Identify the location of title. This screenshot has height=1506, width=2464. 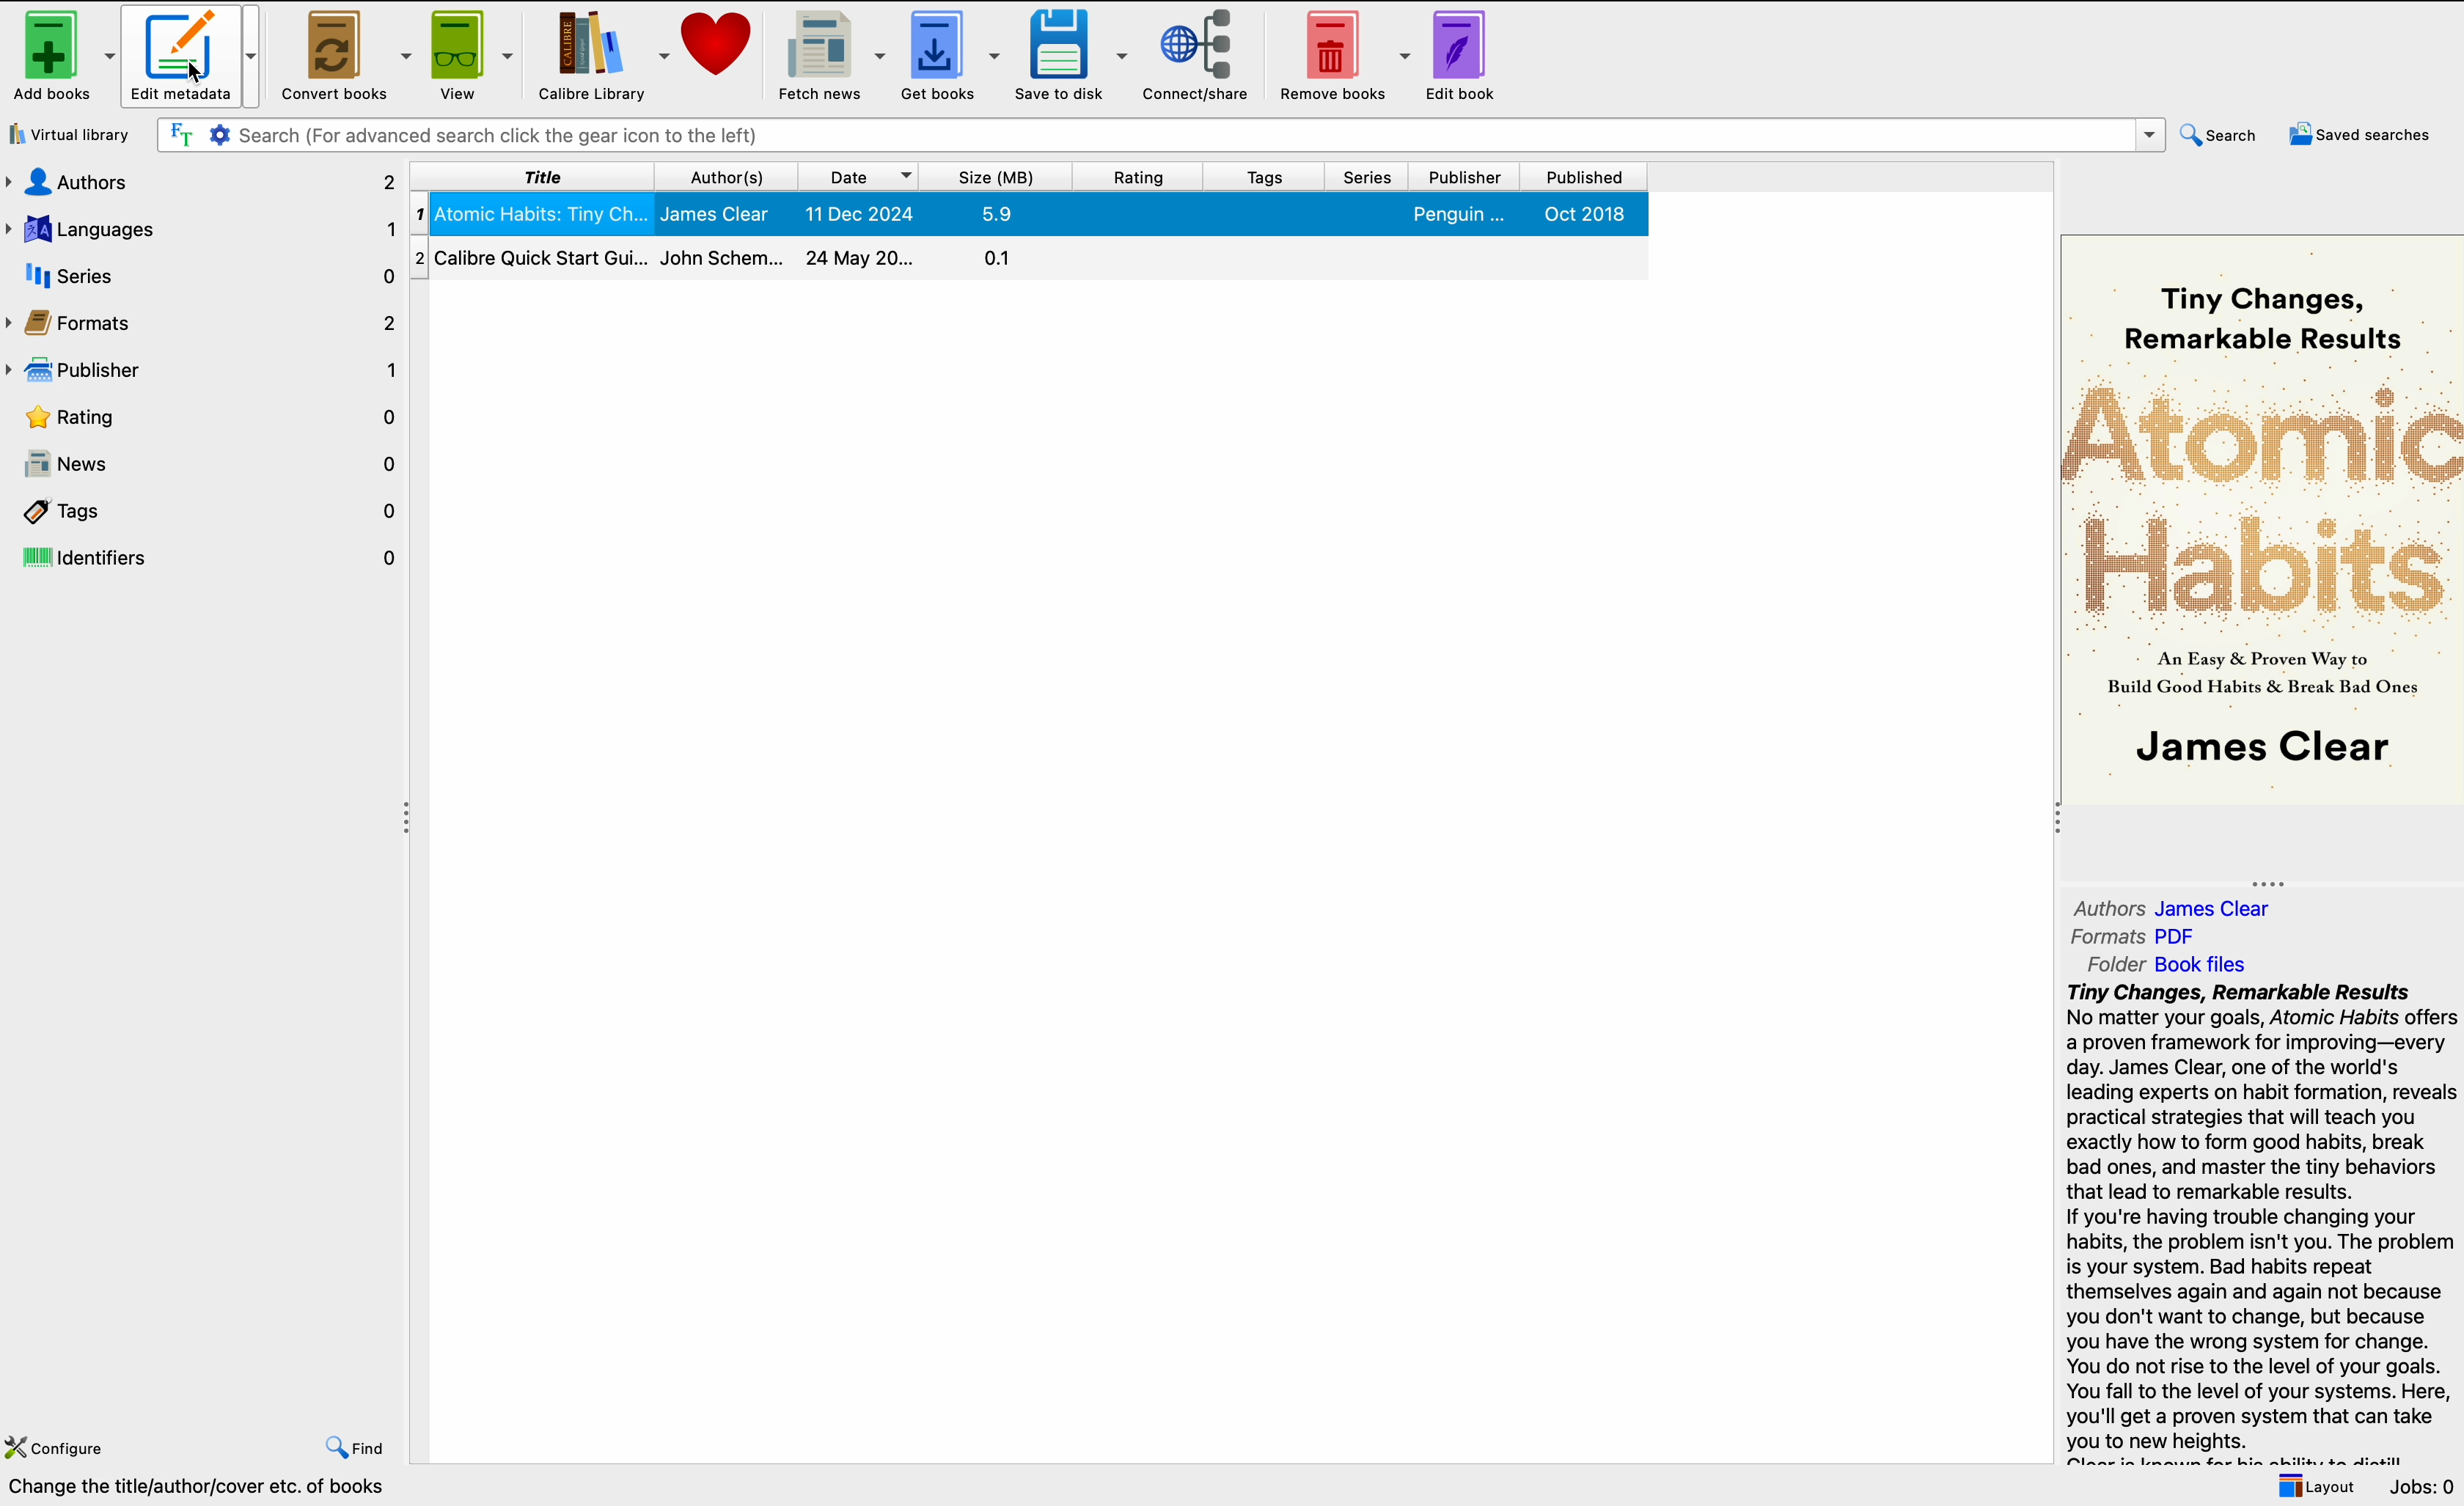
(533, 178).